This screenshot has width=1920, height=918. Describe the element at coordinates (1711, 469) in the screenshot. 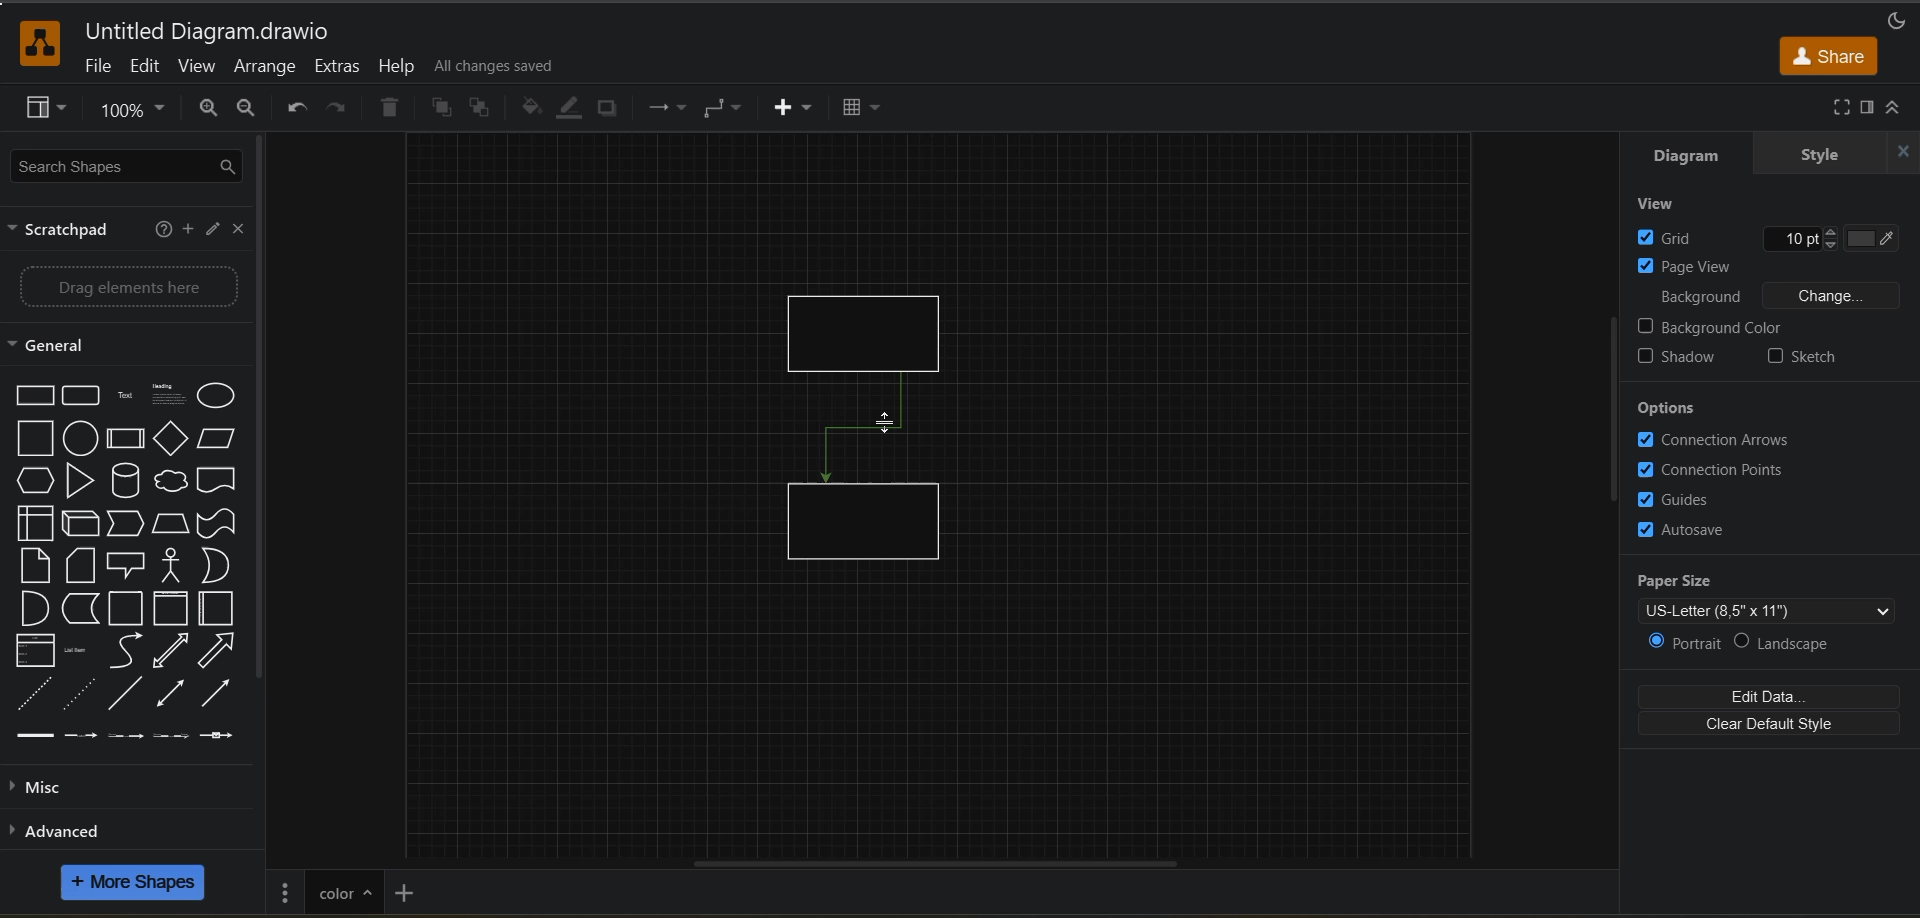

I see `connection points` at that location.